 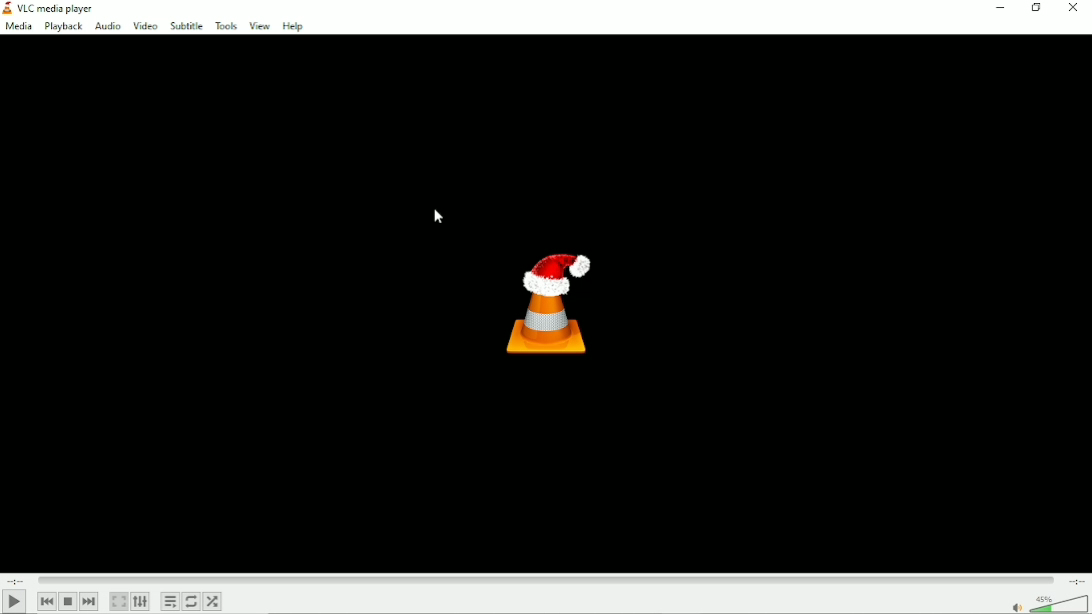 What do you see at coordinates (437, 217) in the screenshot?
I see `Cursor` at bounding box center [437, 217].